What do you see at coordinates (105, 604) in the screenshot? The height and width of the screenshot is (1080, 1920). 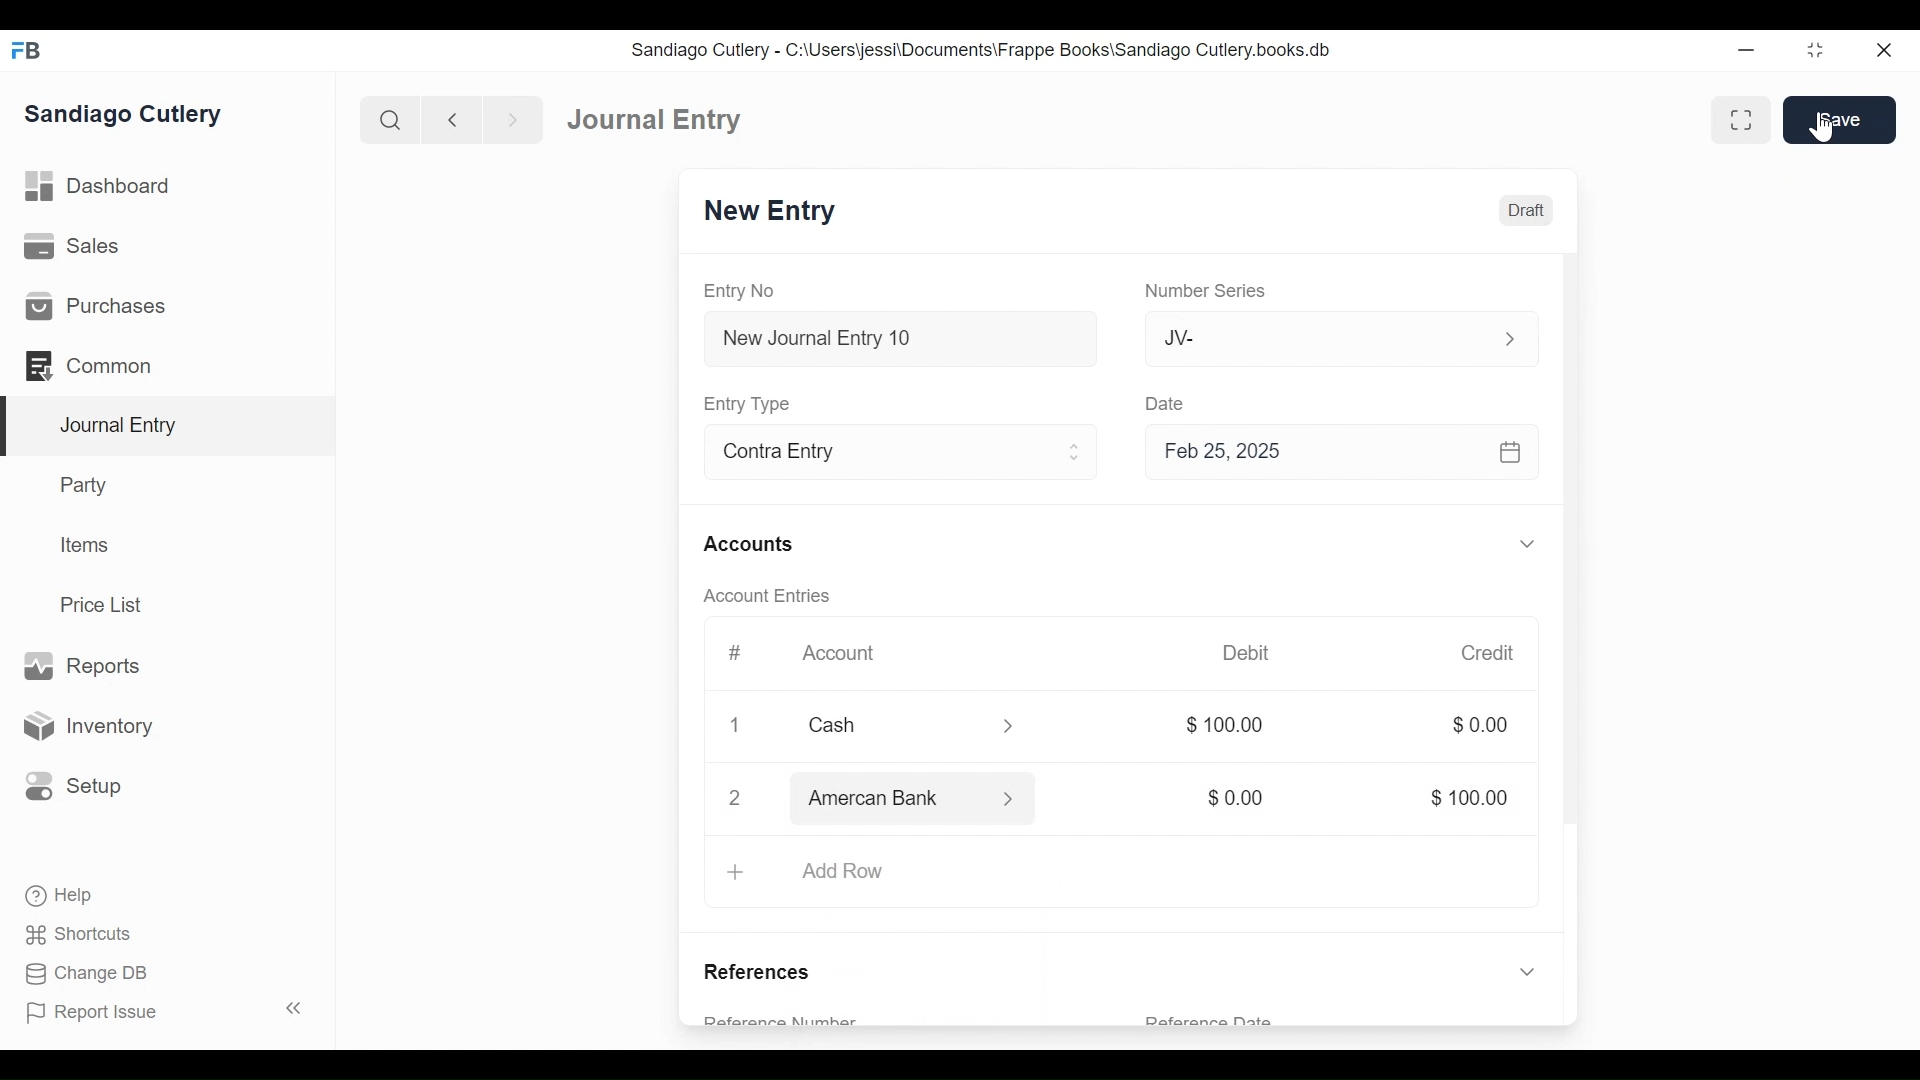 I see `Price List` at bounding box center [105, 604].